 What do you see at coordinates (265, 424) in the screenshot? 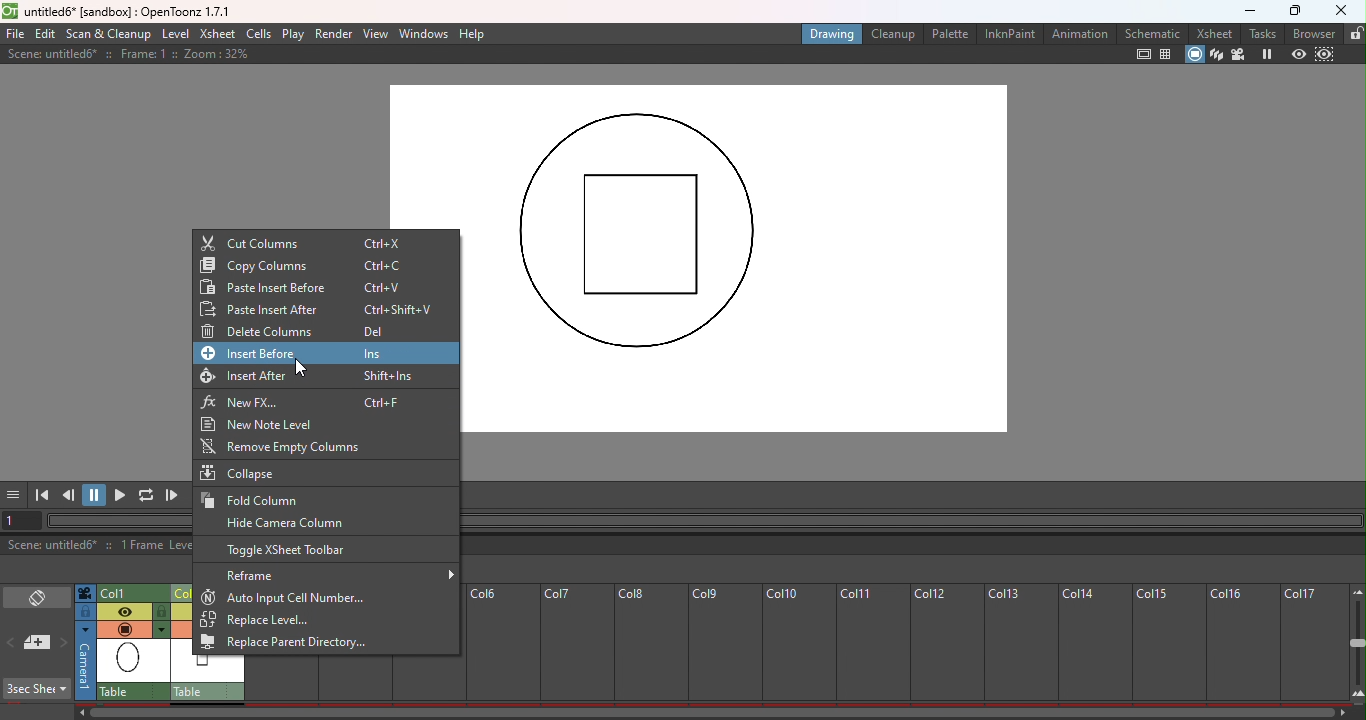
I see `New Note level` at bounding box center [265, 424].